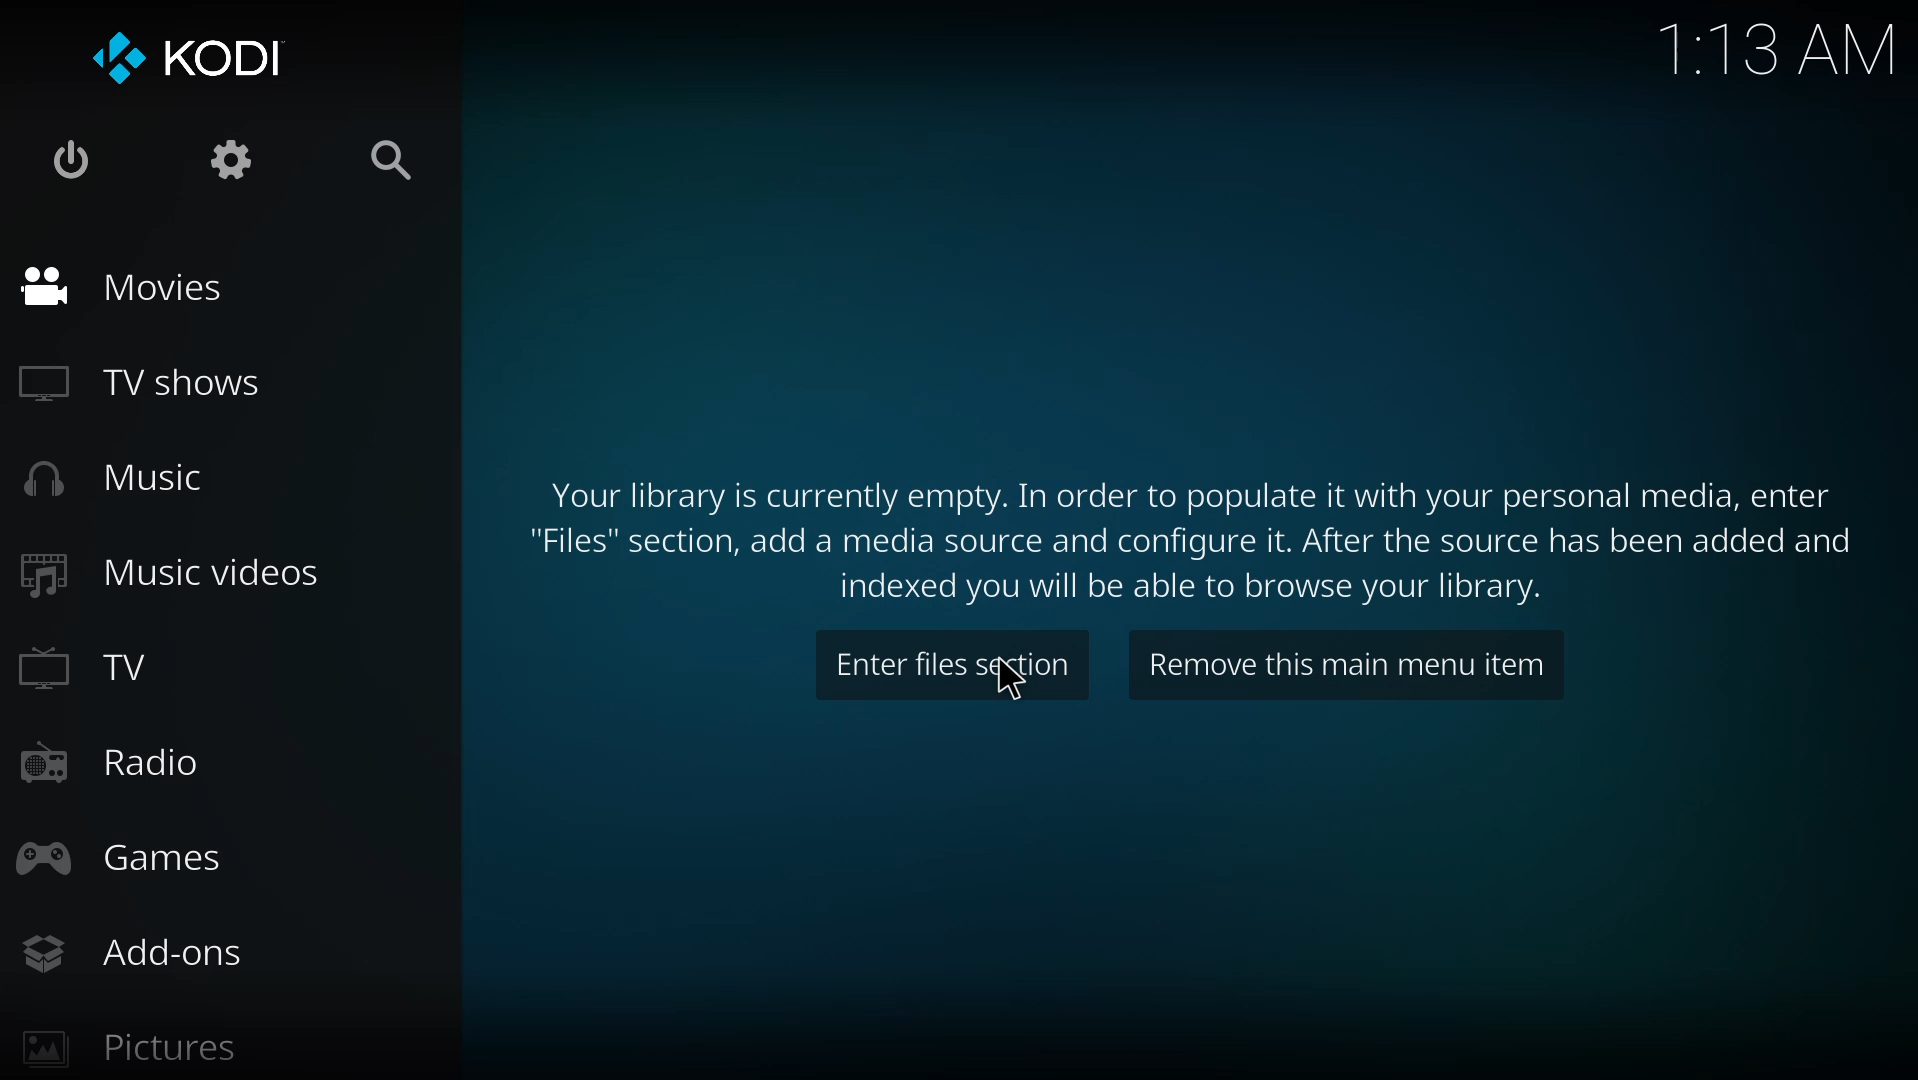  What do you see at coordinates (1014, 685) in the screenshot?
I see `cursor` at bounding box center [1014, 685].